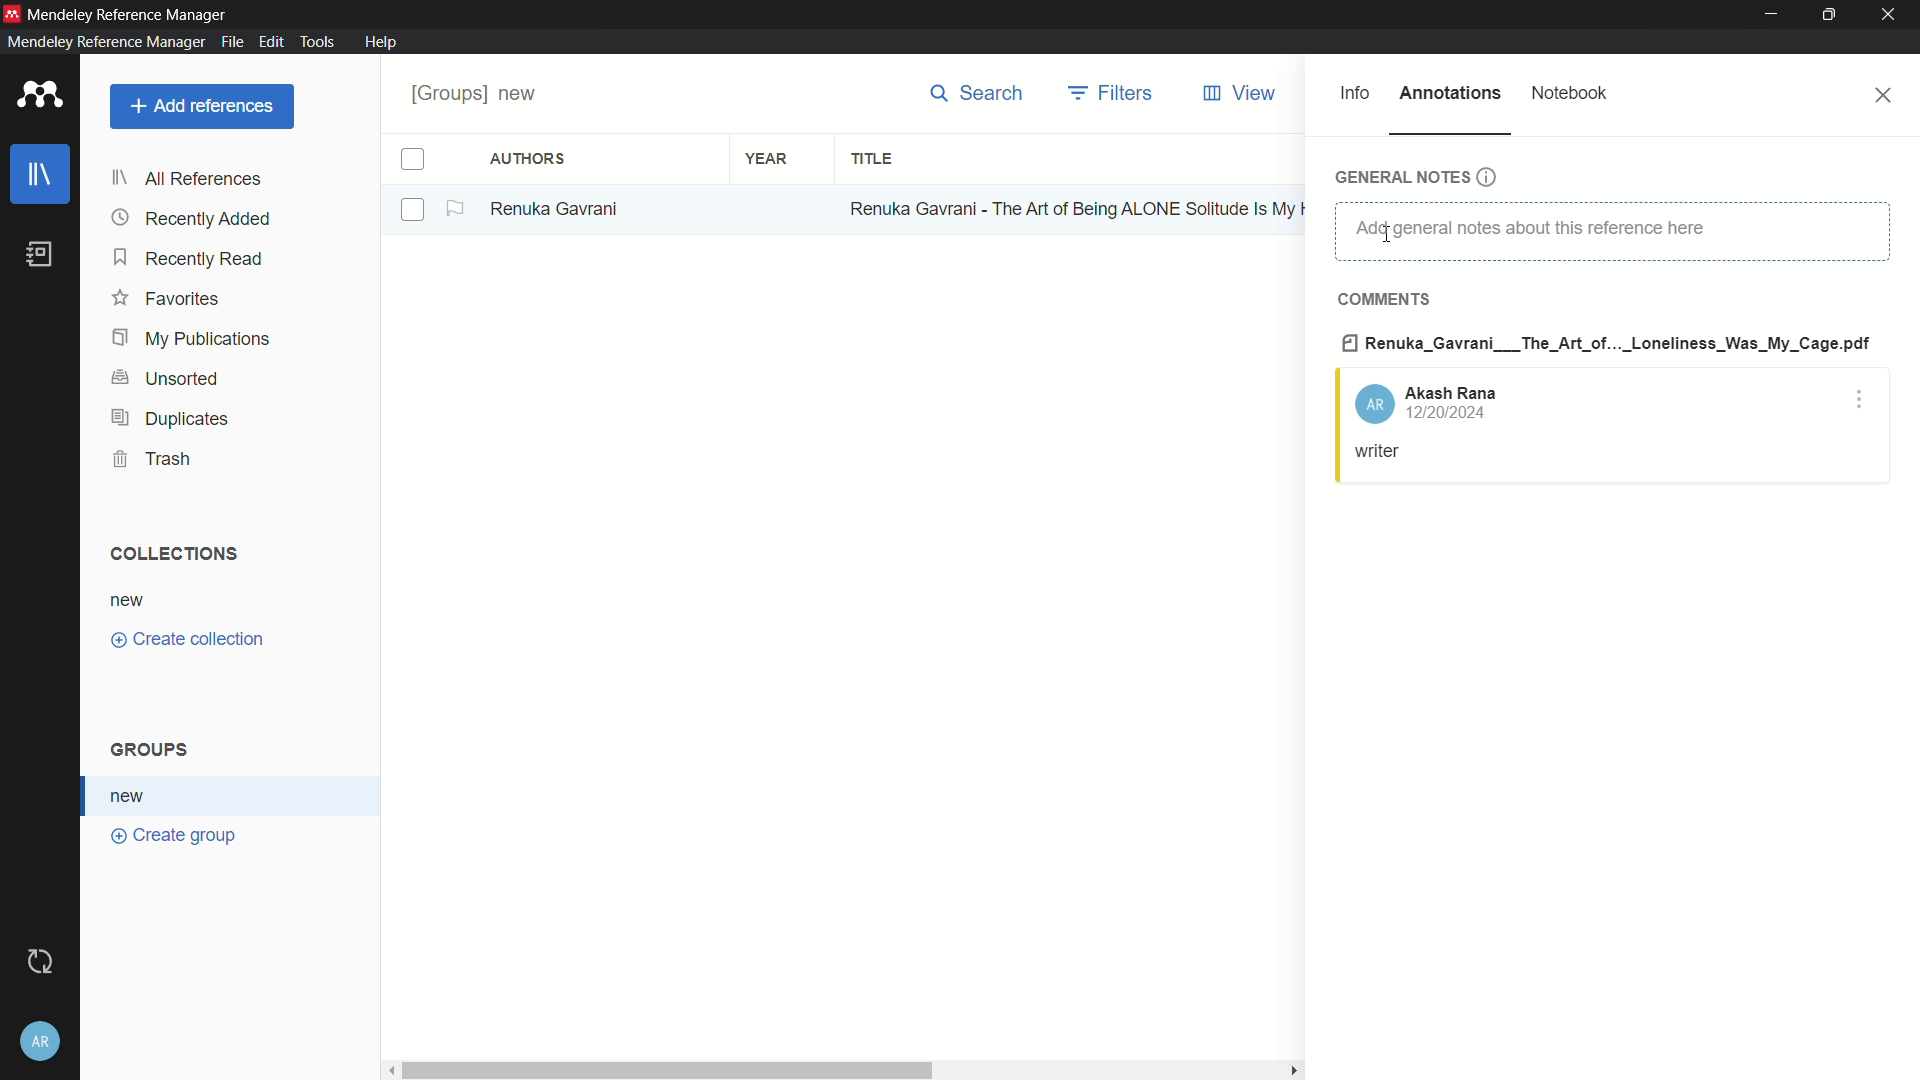 The height and width of the screenshot is (1080, 1920). What do you see at coordinates (1074, 207) in the screenshot?
I see `Renuka Gavrani-The Art of Being ALONE Solitude Is My HOME, Loneliness W...` at bounding box center [1074, 207].